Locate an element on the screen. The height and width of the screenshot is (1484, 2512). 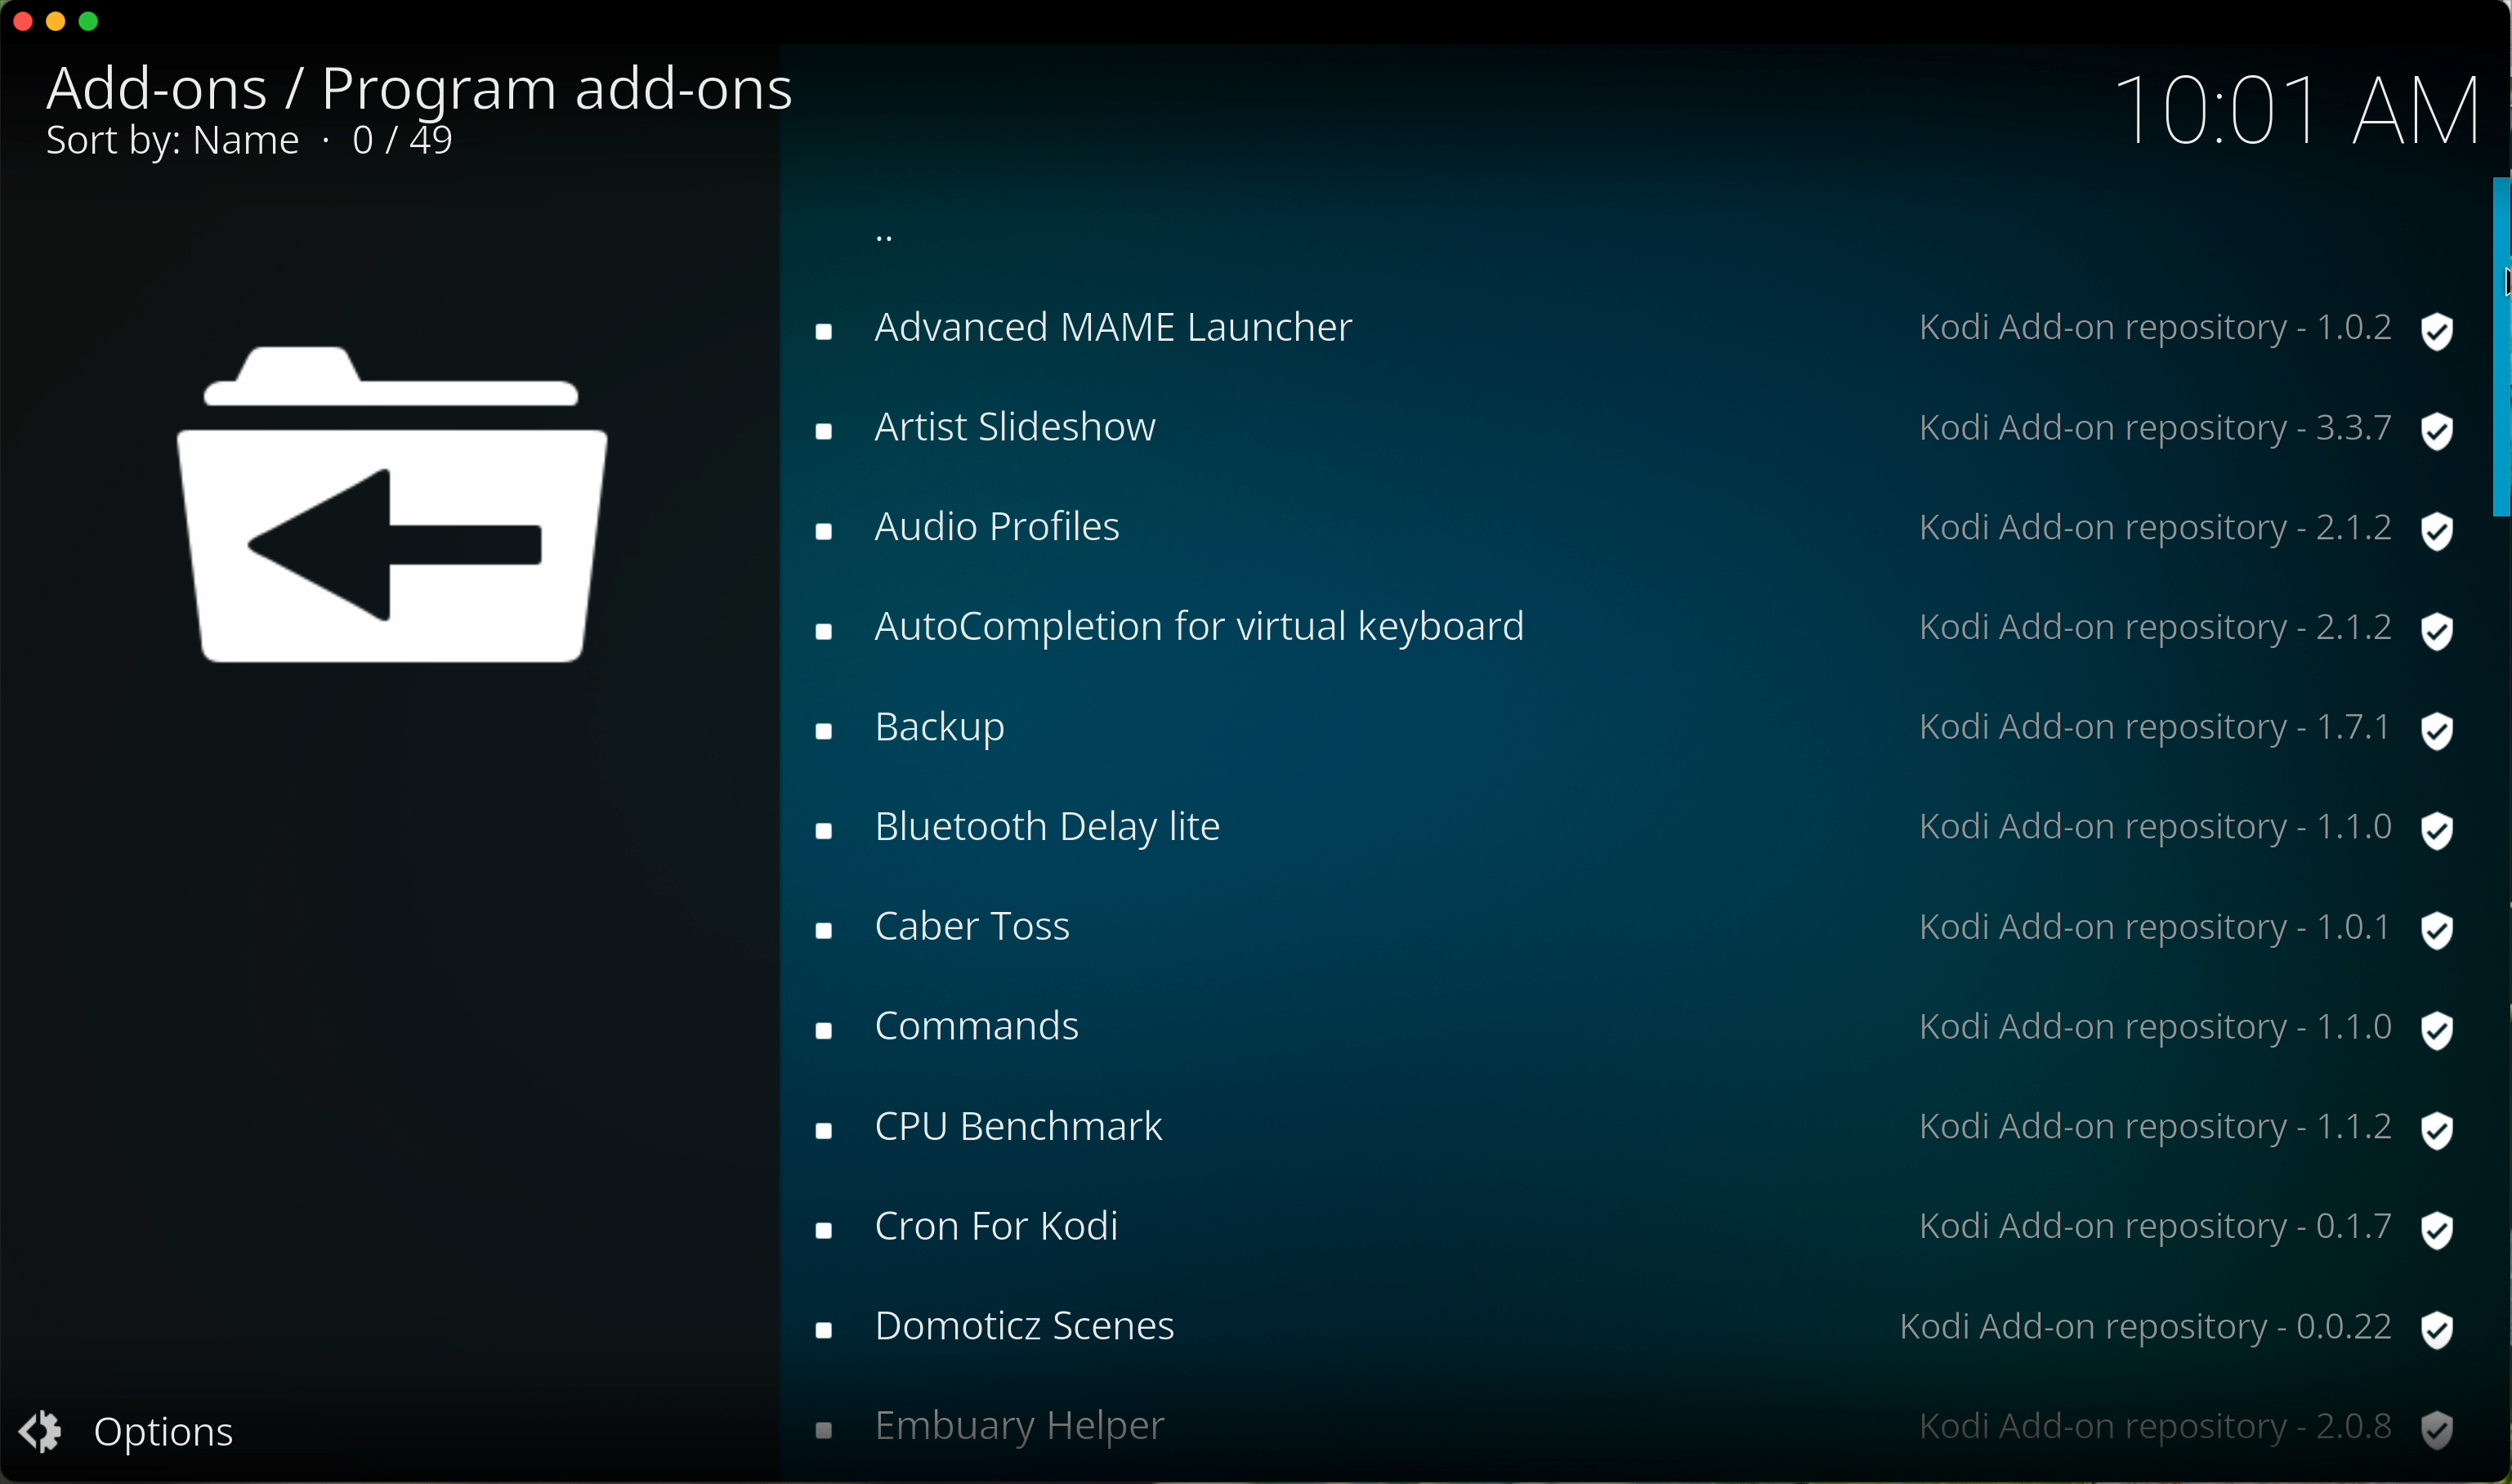
caber toss is located at coordinates (1622, 926).